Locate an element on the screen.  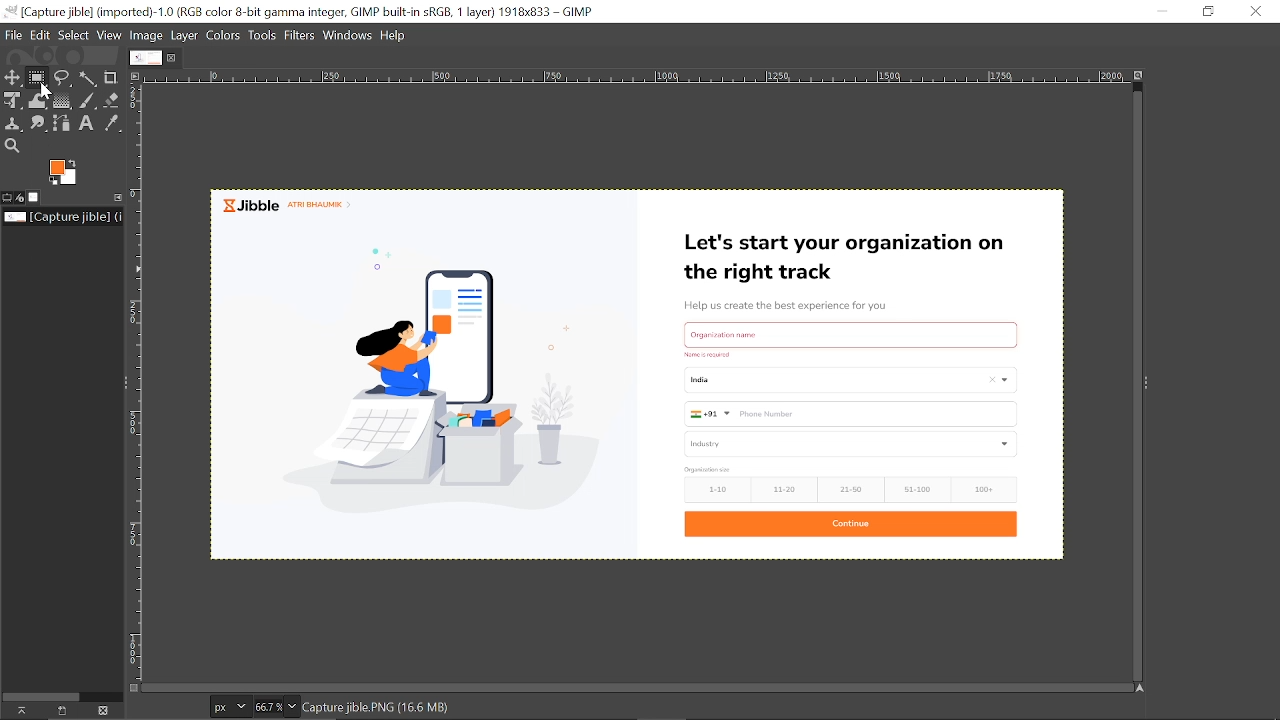
Current Image is located at coordinates (144, 57).